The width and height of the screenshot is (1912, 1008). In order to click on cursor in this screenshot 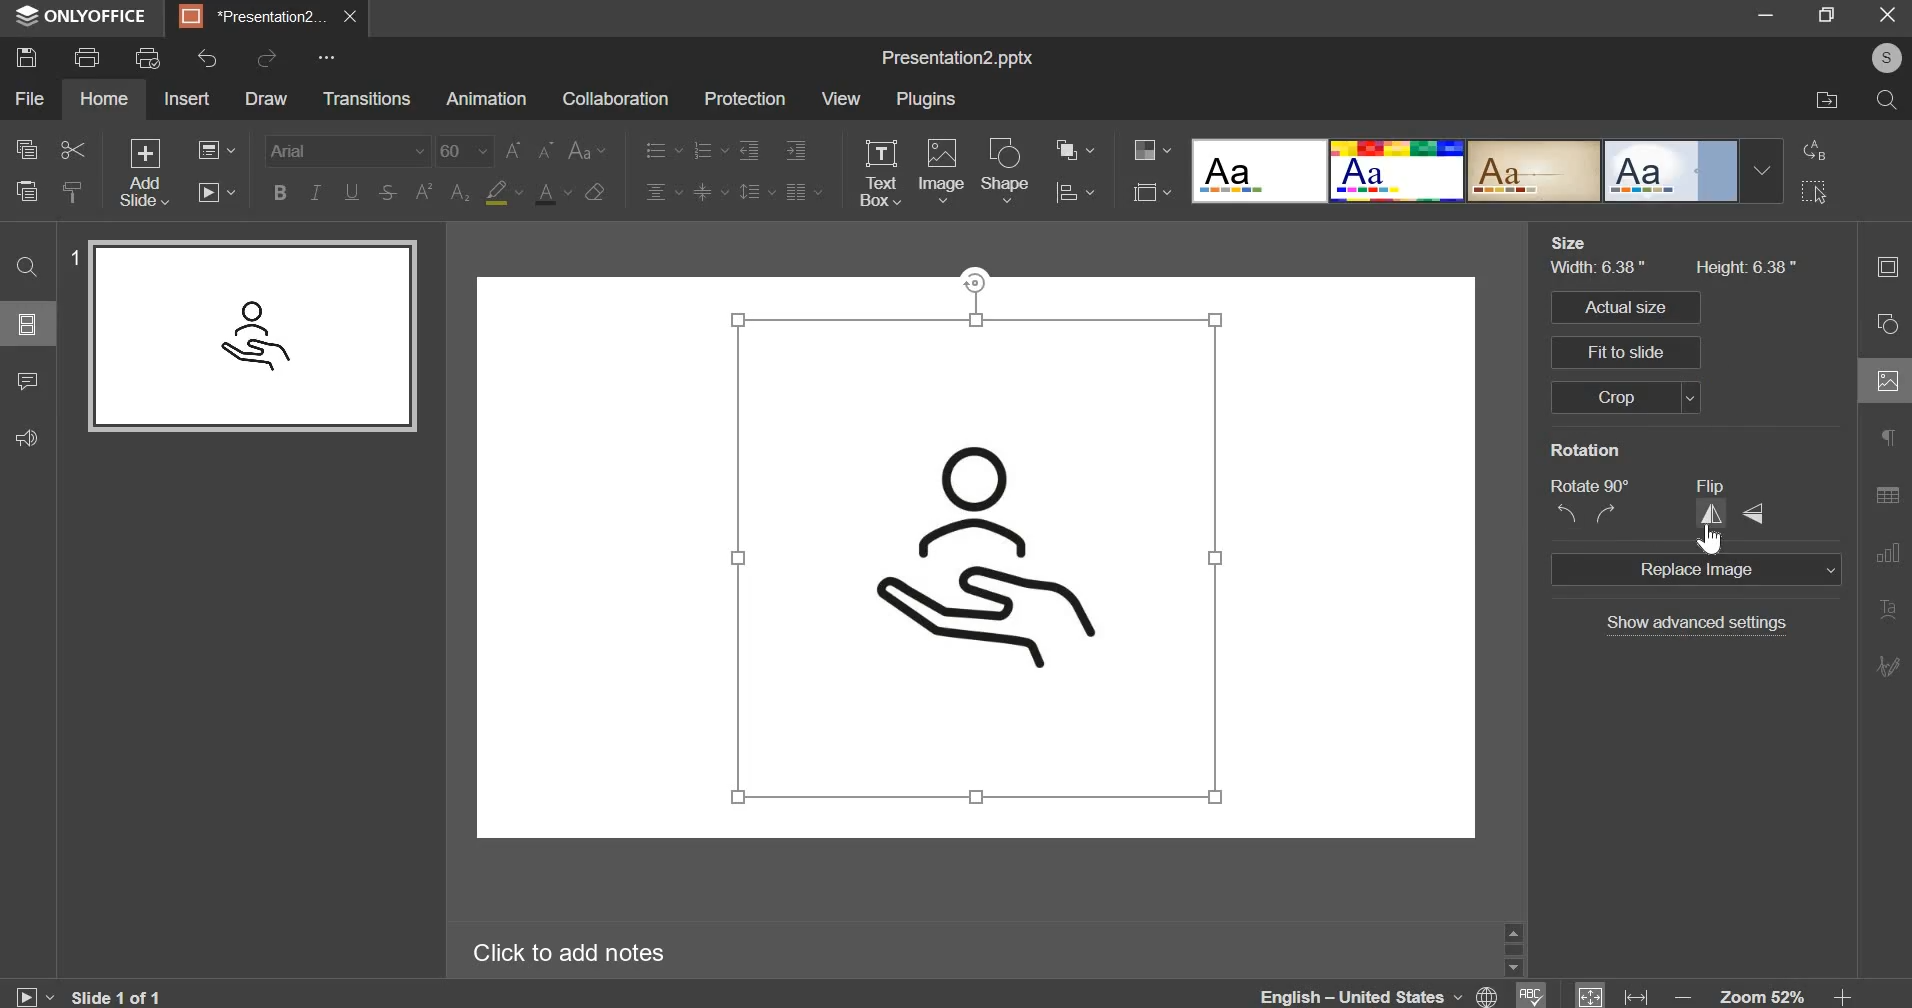, I will do `click(1712, 540)`.